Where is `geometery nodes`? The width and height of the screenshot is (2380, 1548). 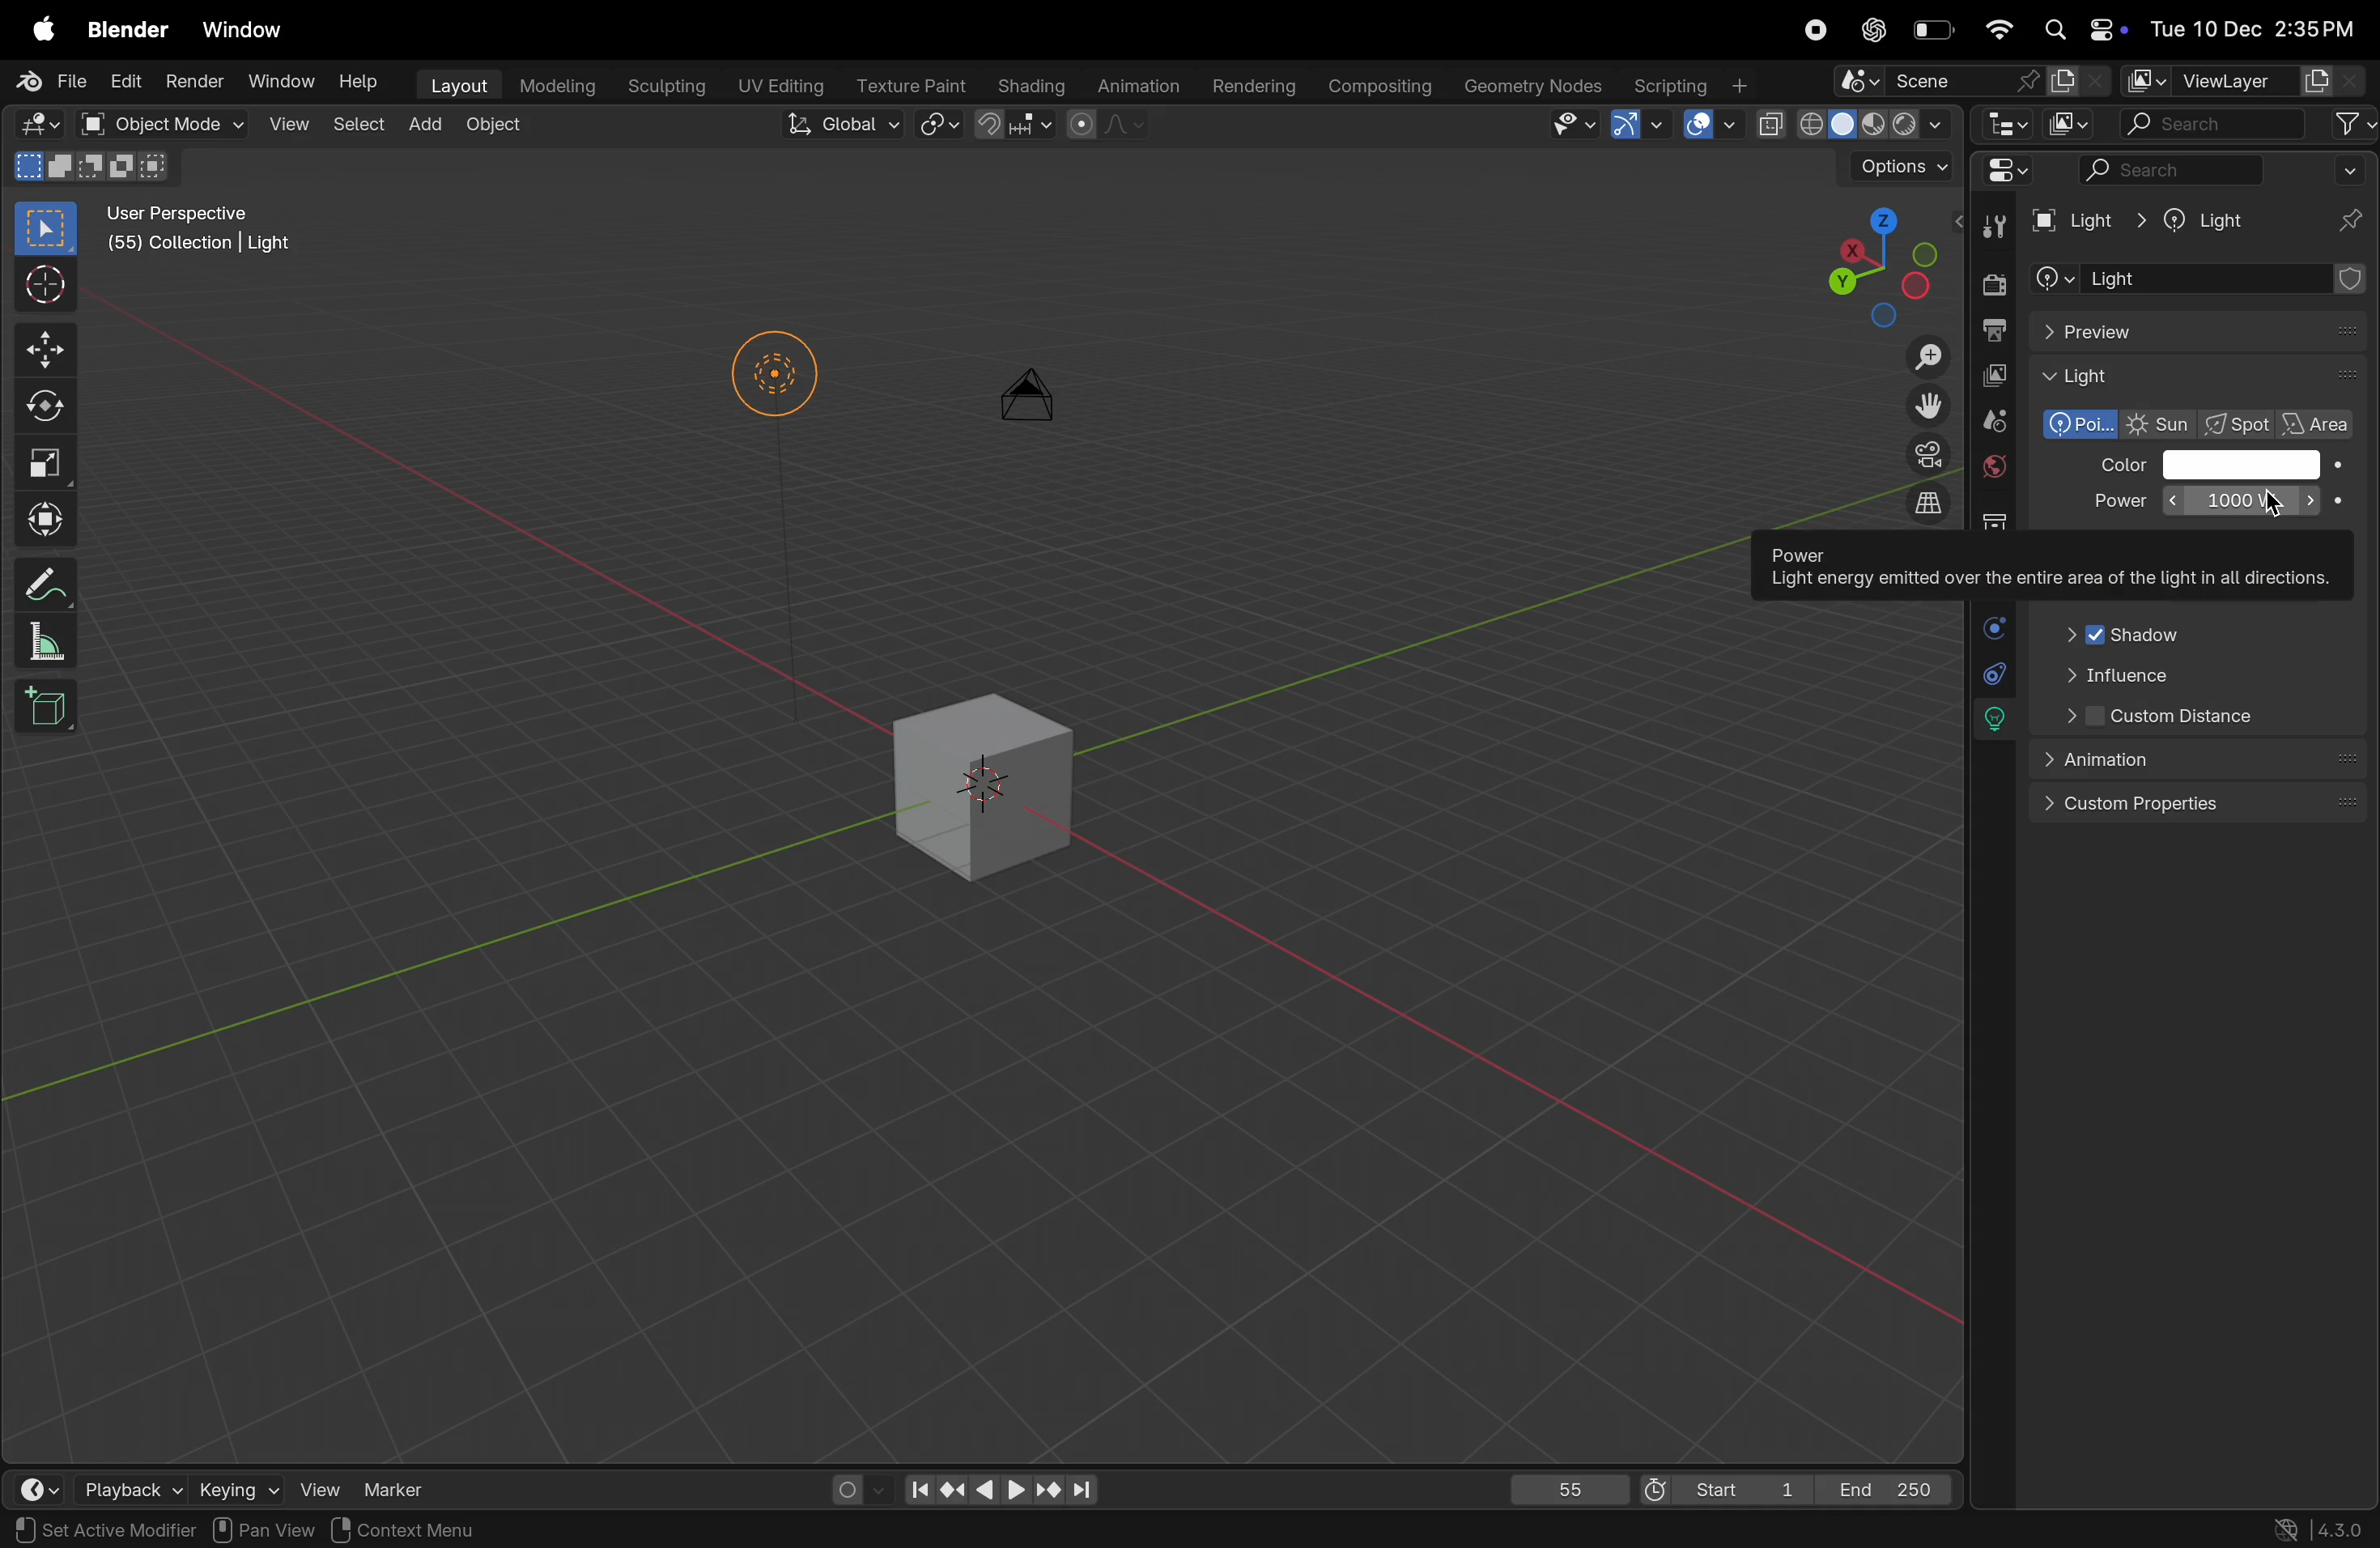
geometery nodes is located at coordinates (1534, 84).